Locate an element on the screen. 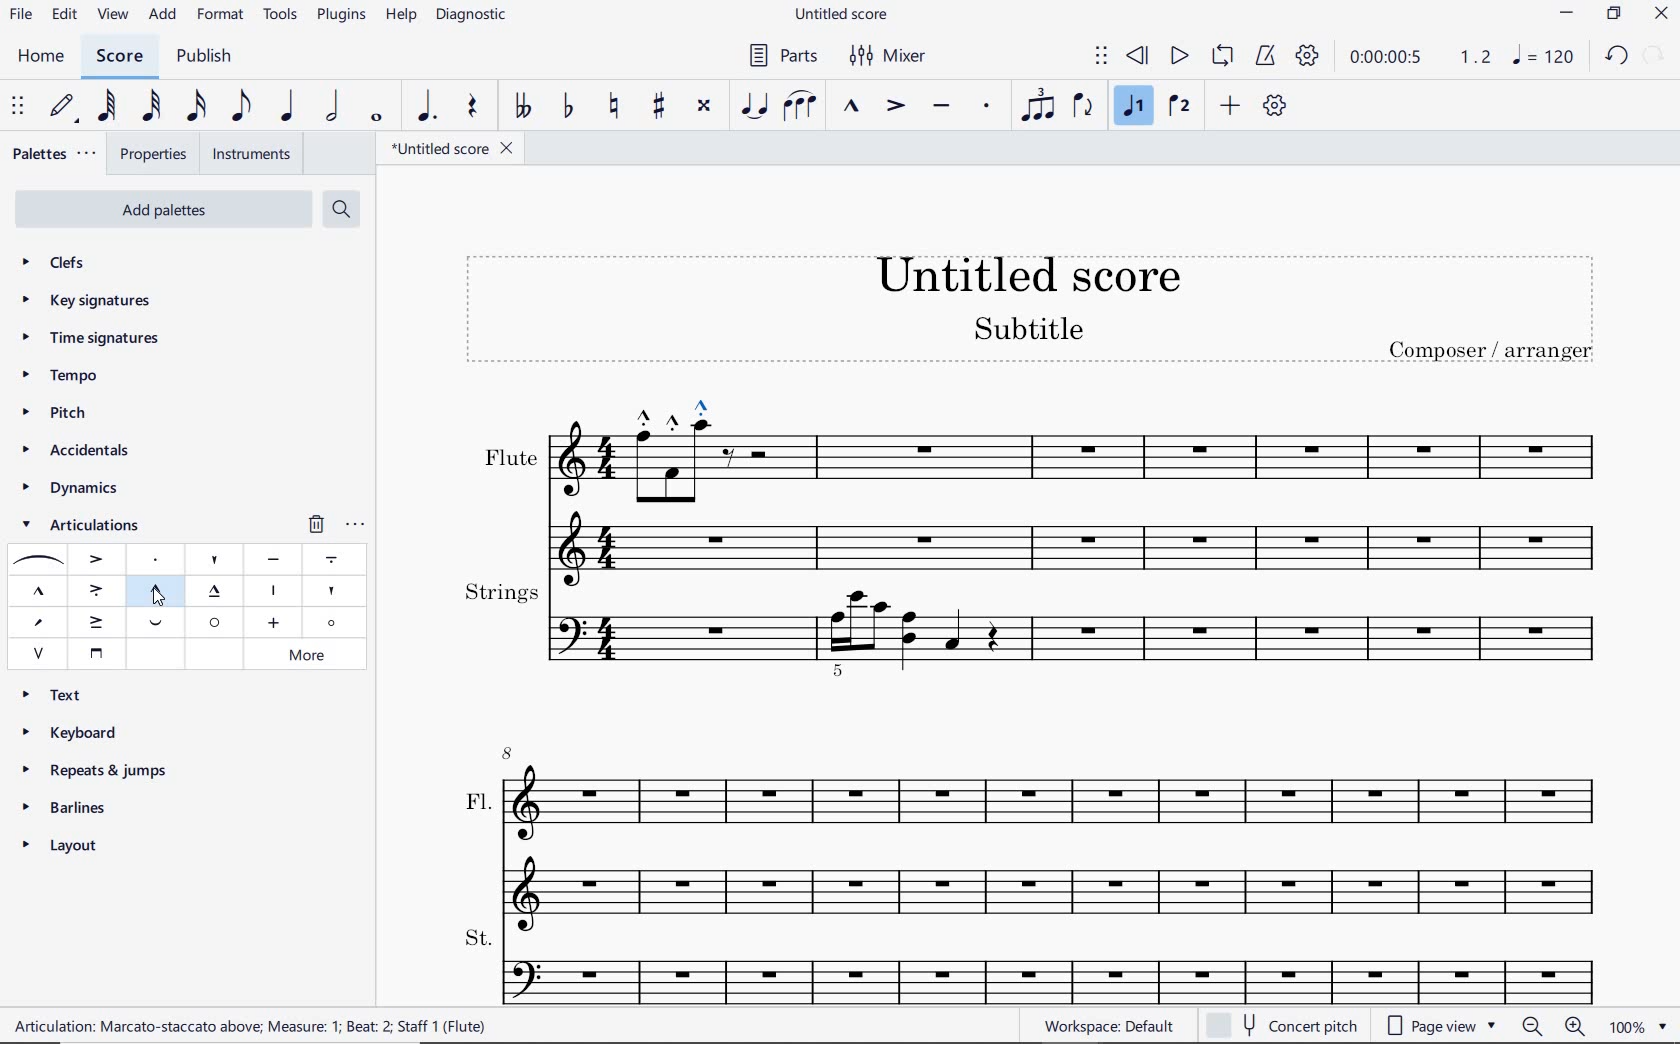 The height and width of the screenshot is (1044, 1680). st. is located at coordinates (1052, 963).